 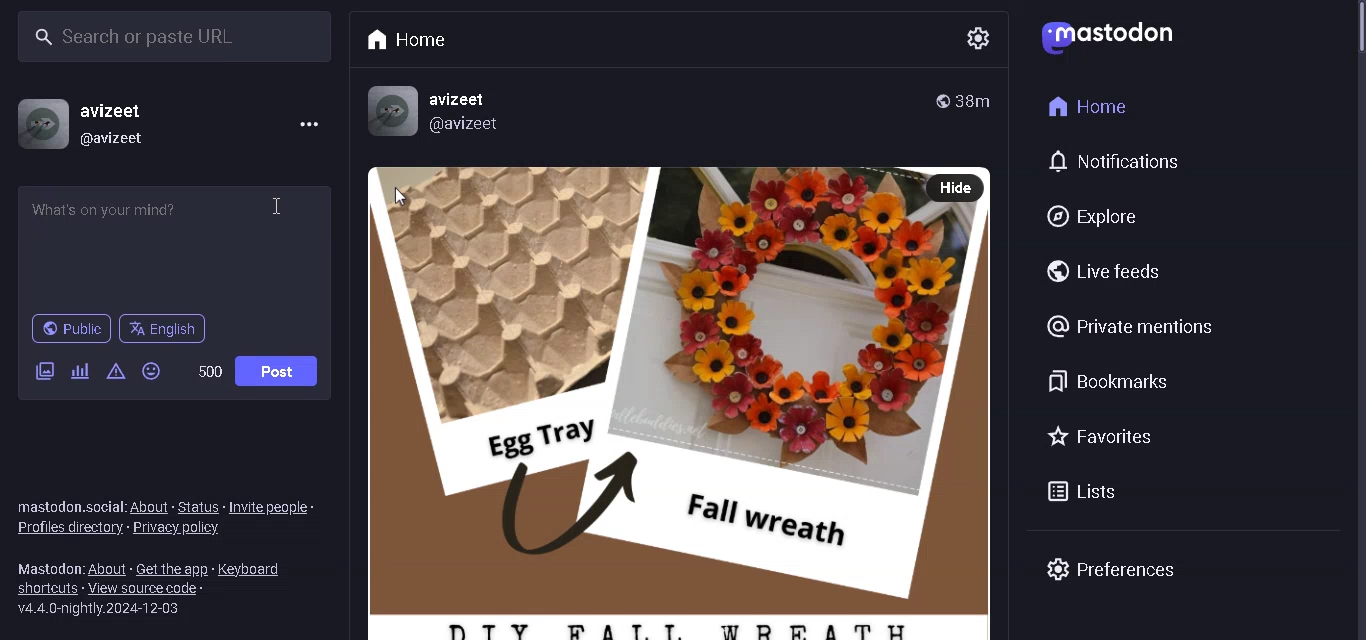 I want to click on logo, so click(x=1106, y=38).